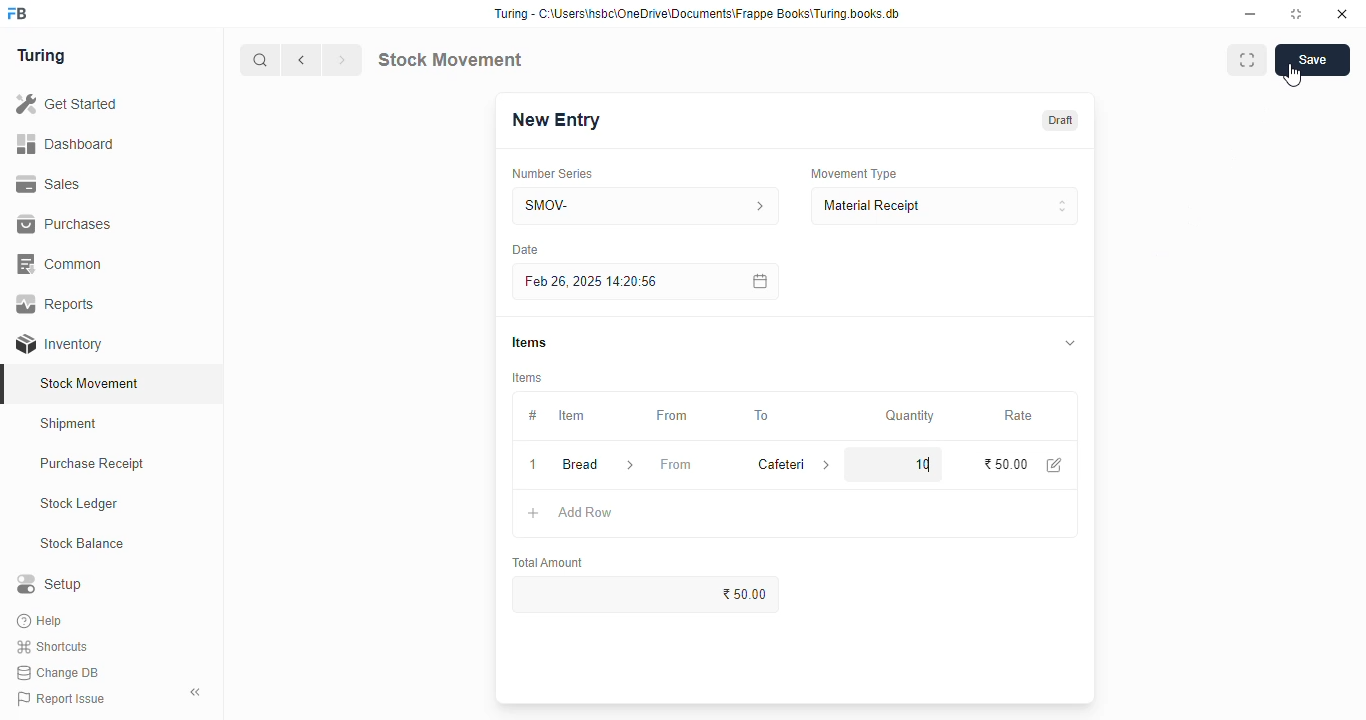 The width and height of the screenshot is (1366, 720). Describe the element at coordinates (923, 465) in the screenshot. I see `10` at that location.